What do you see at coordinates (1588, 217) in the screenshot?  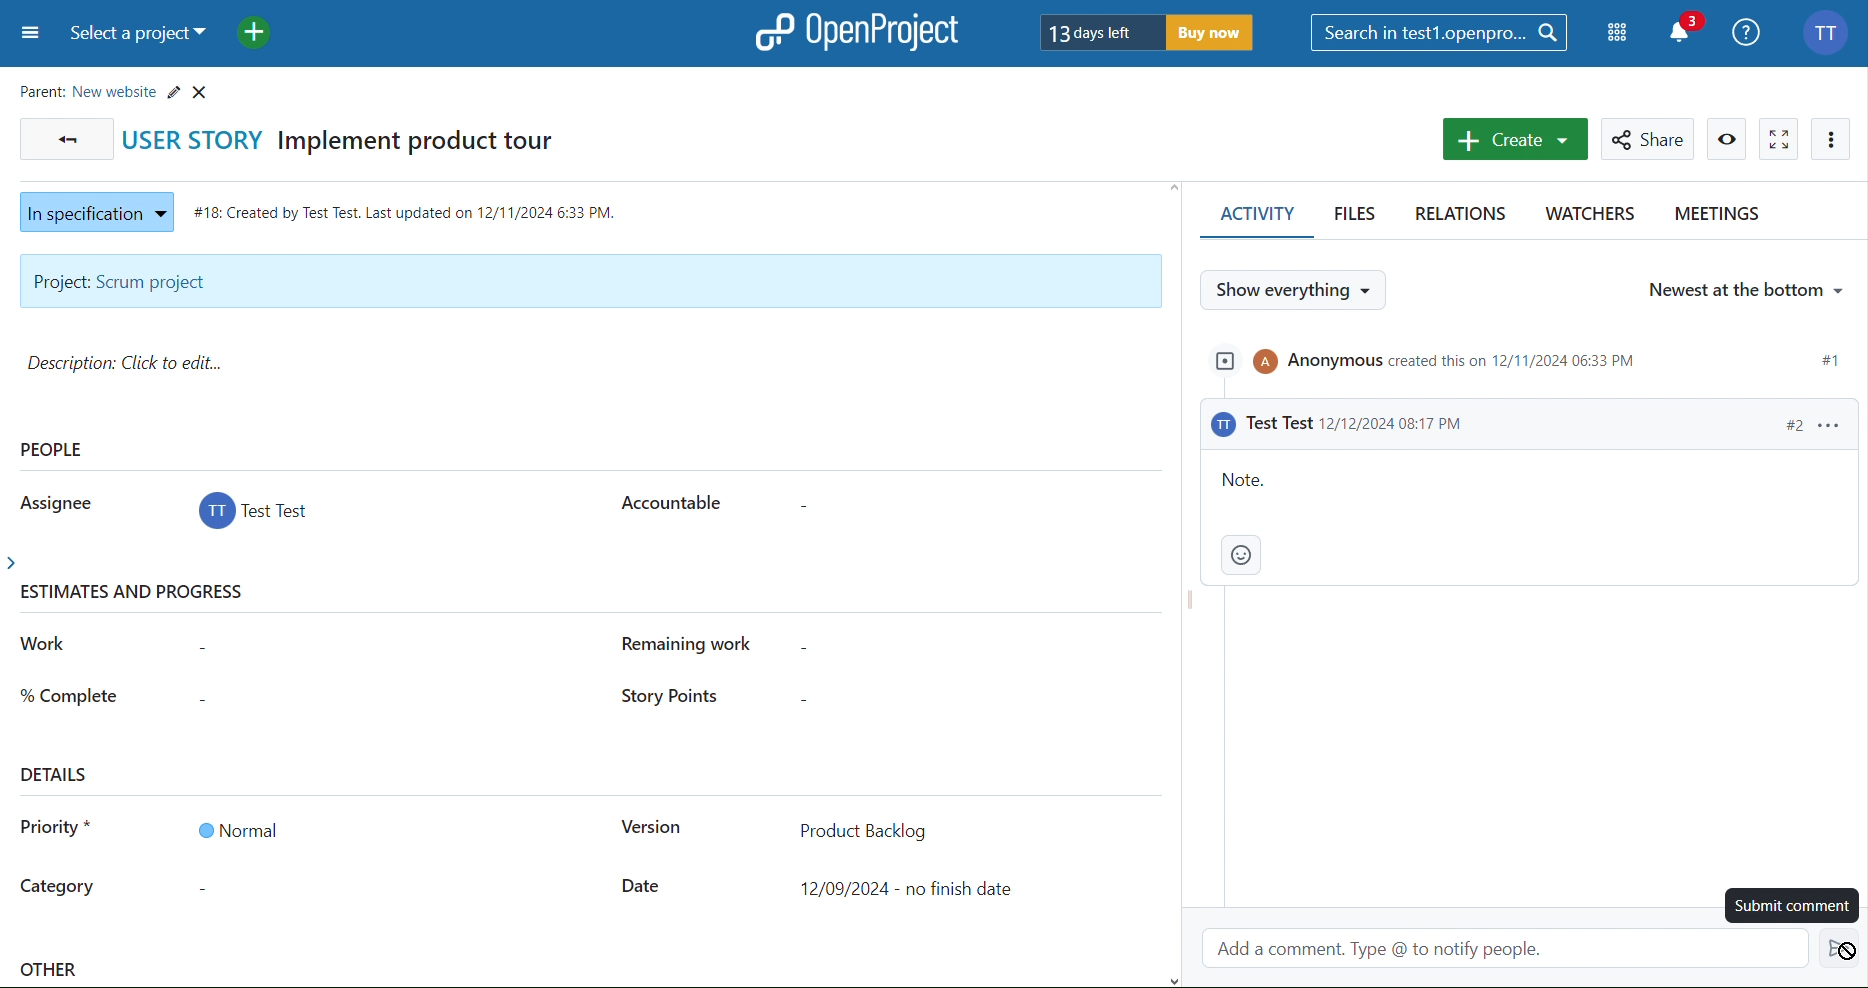 I see `Watchers` at bounding box center [1588, 217].